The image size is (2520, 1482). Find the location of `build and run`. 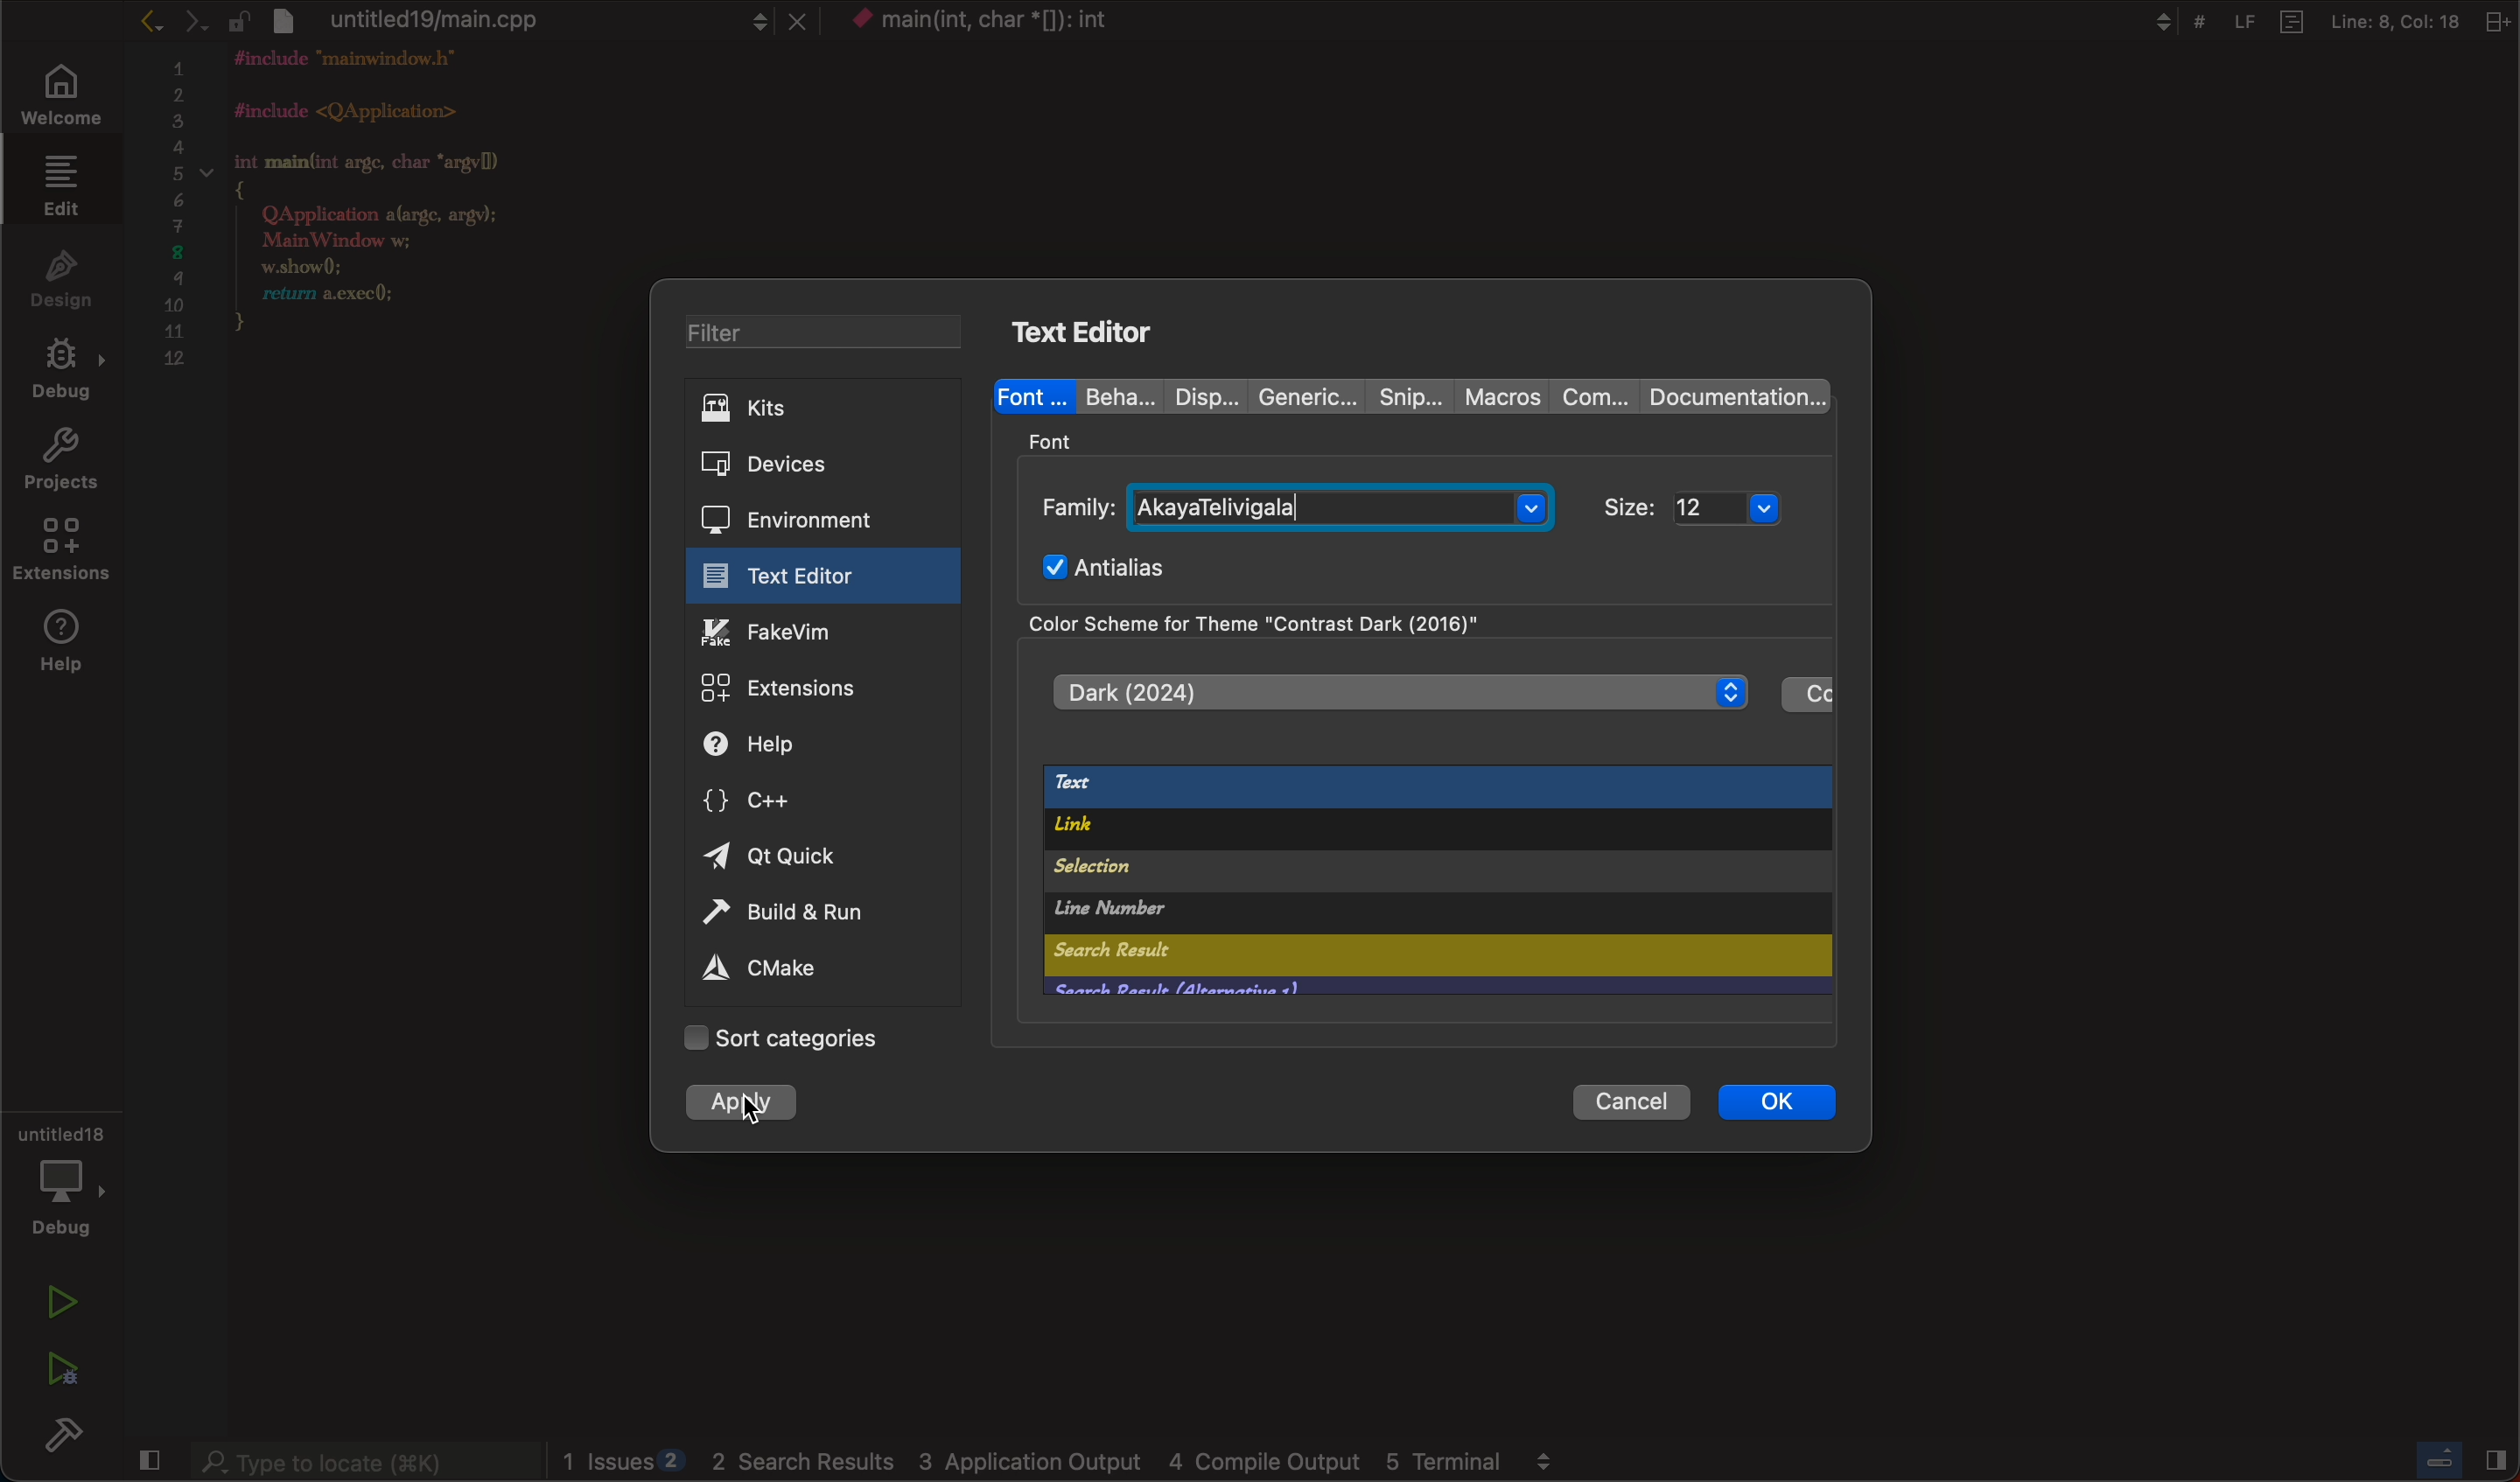

build and run is located at coordinates (807, 916).